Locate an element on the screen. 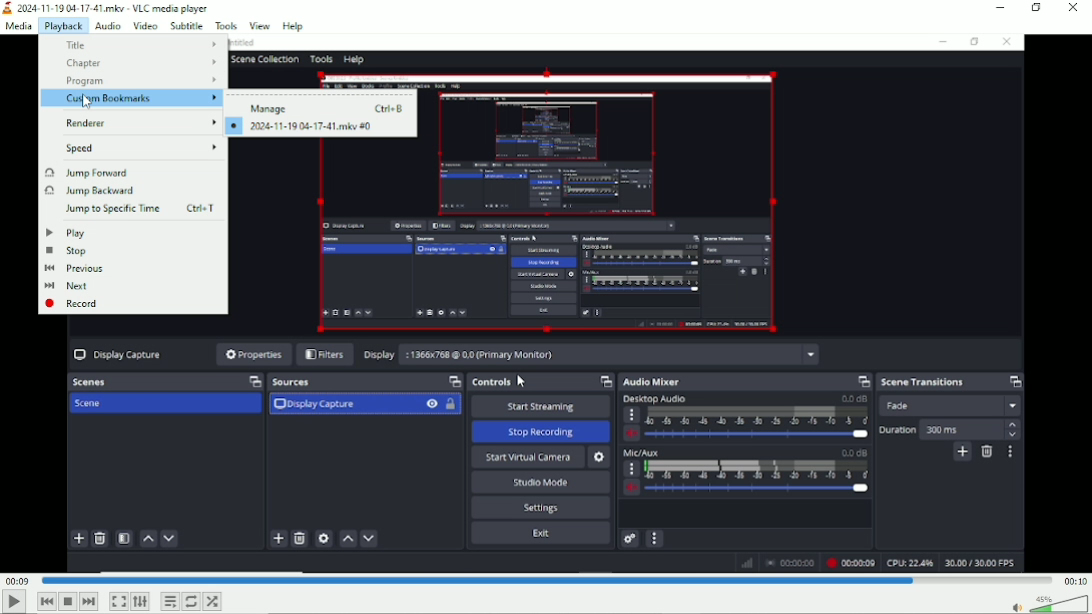  Next is located at coordinates (88, 602).